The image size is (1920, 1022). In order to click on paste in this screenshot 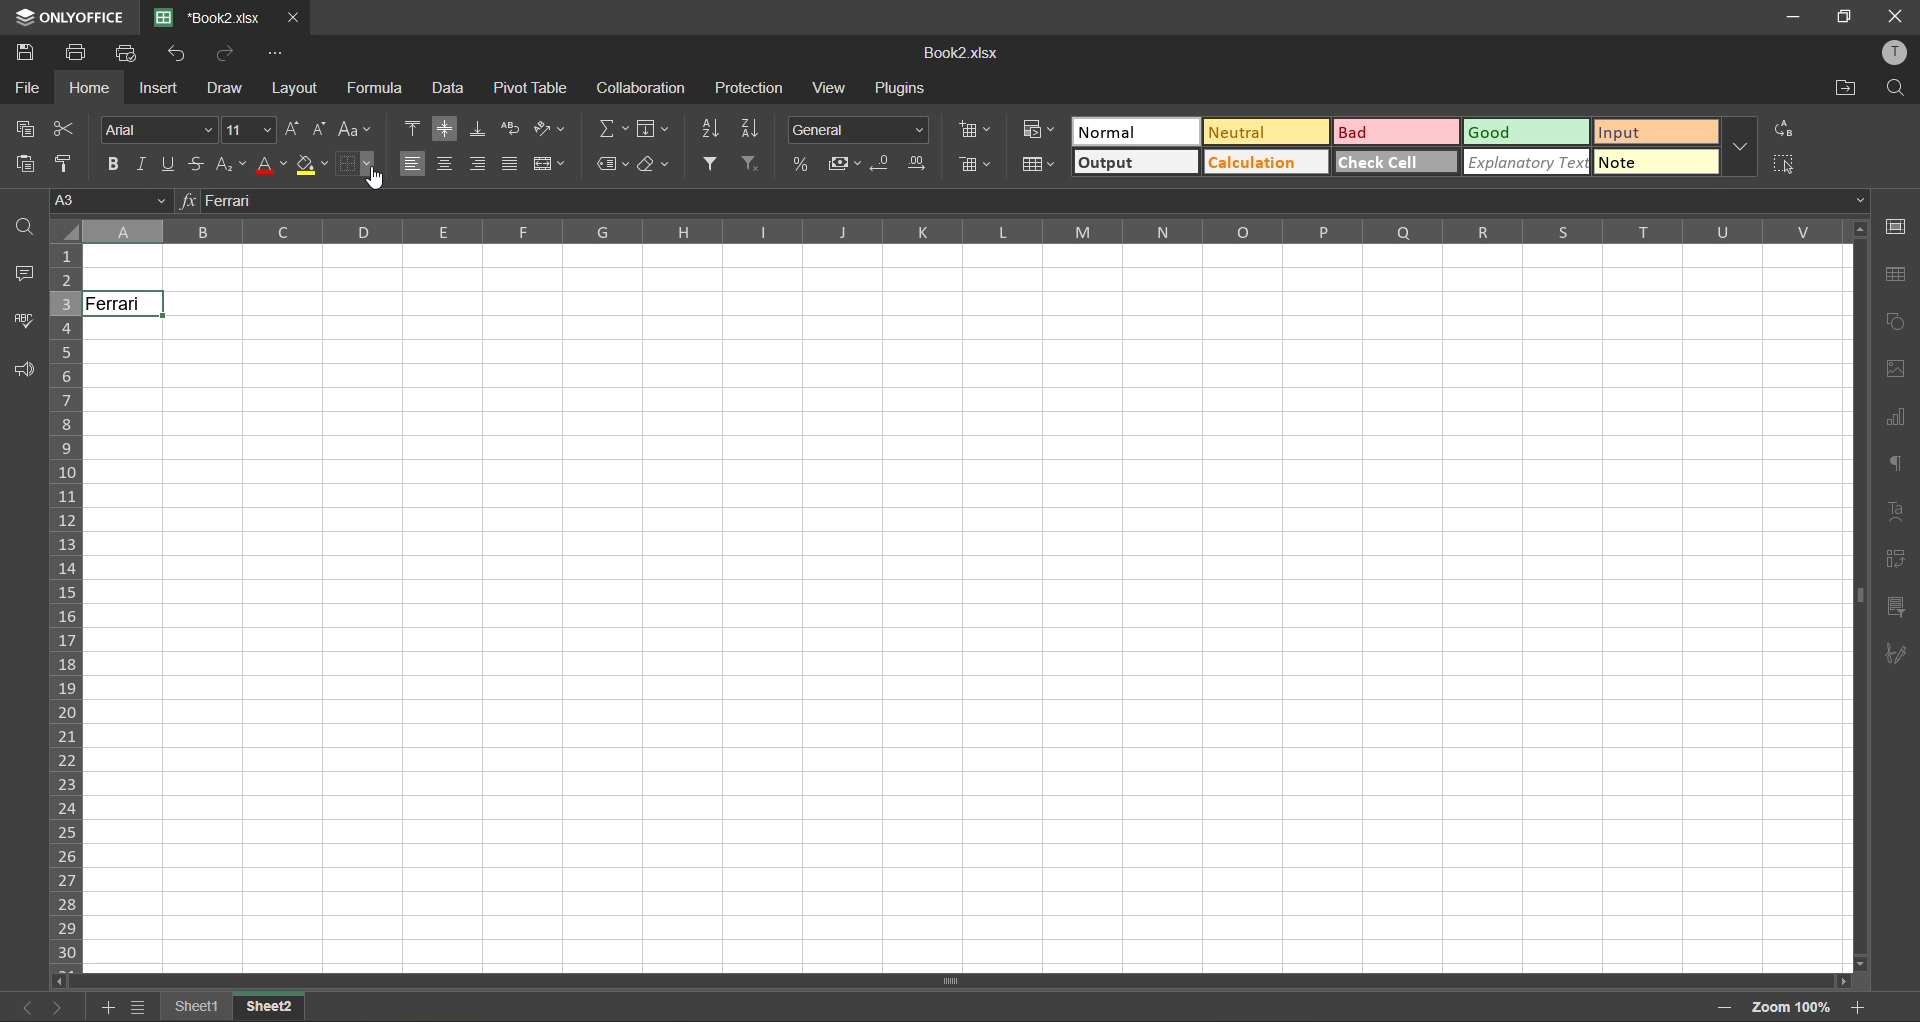, I will do `click(25, 167)`.